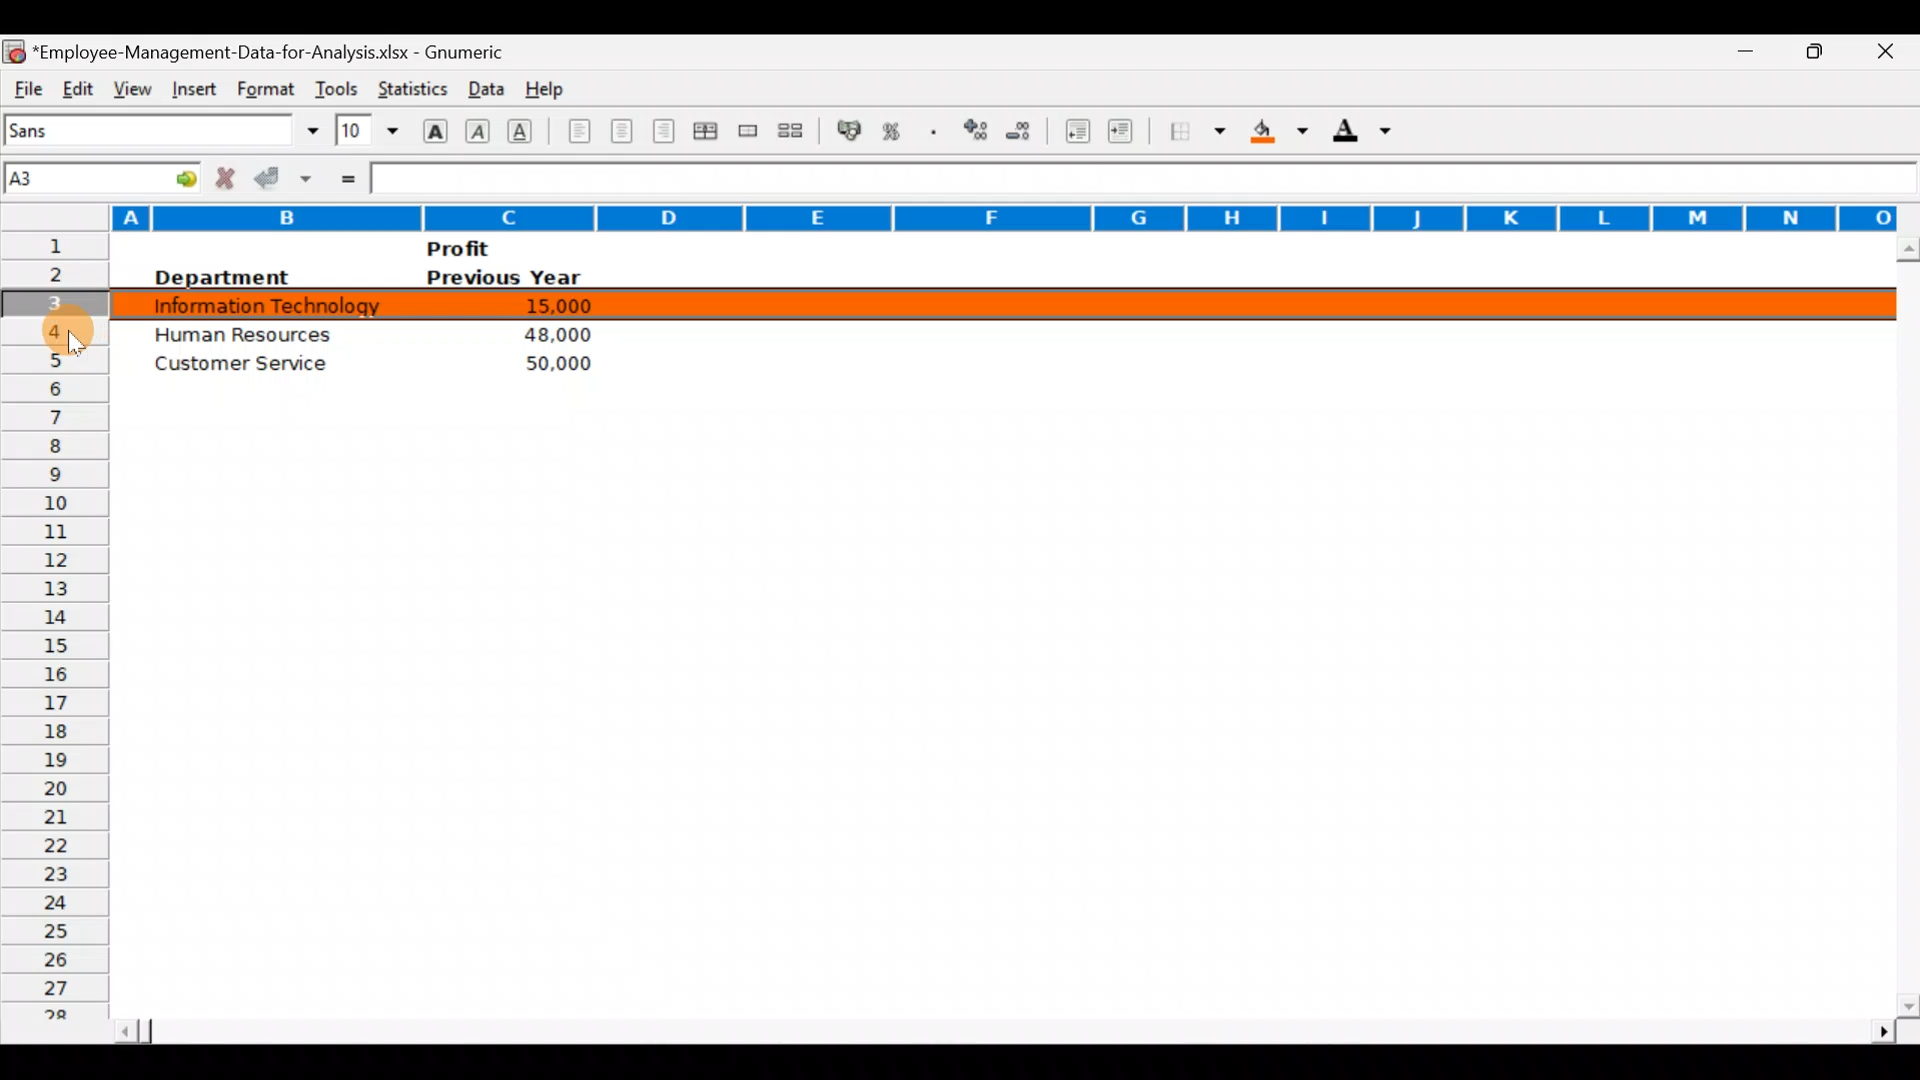  Describe the element at coordinates (128, 86) in the screenshot. I see `View` at that location.